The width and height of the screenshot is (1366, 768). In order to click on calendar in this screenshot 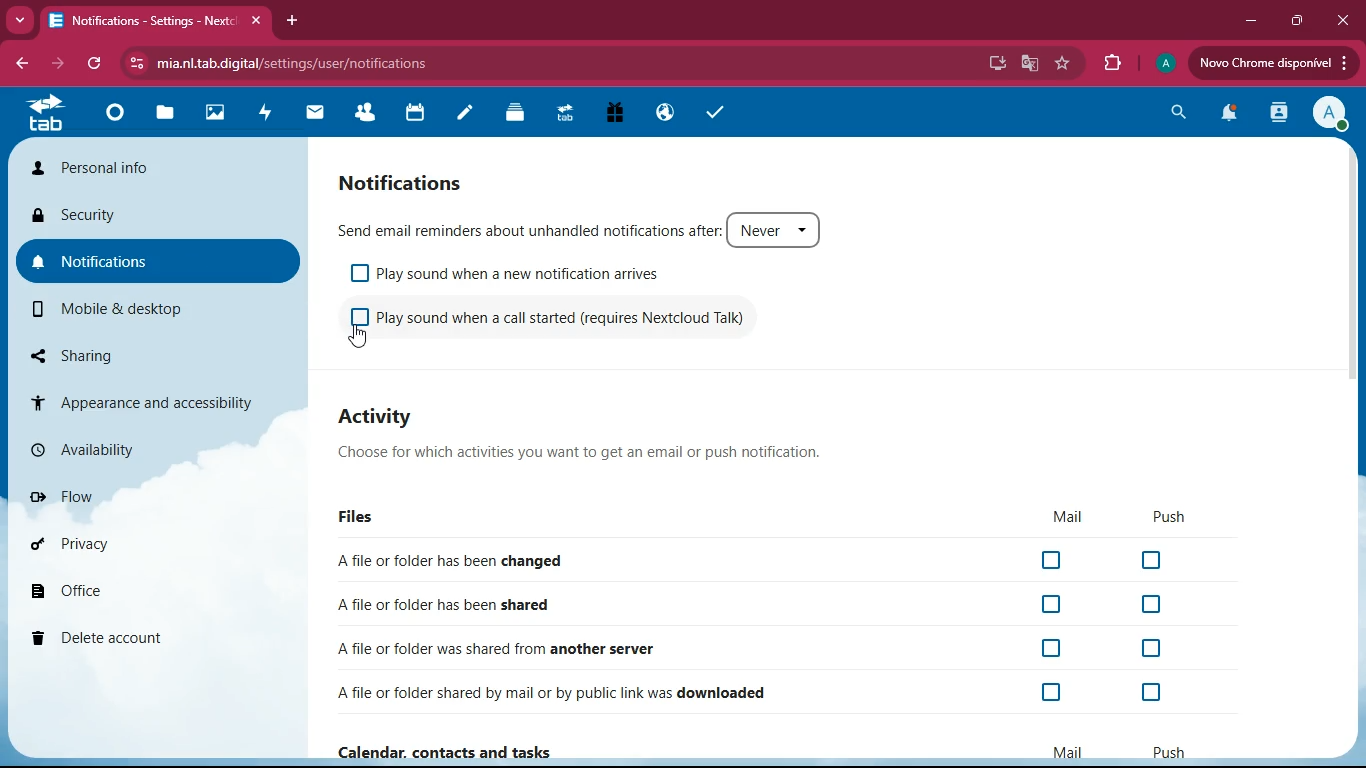, I will do `click(417, 115)`.